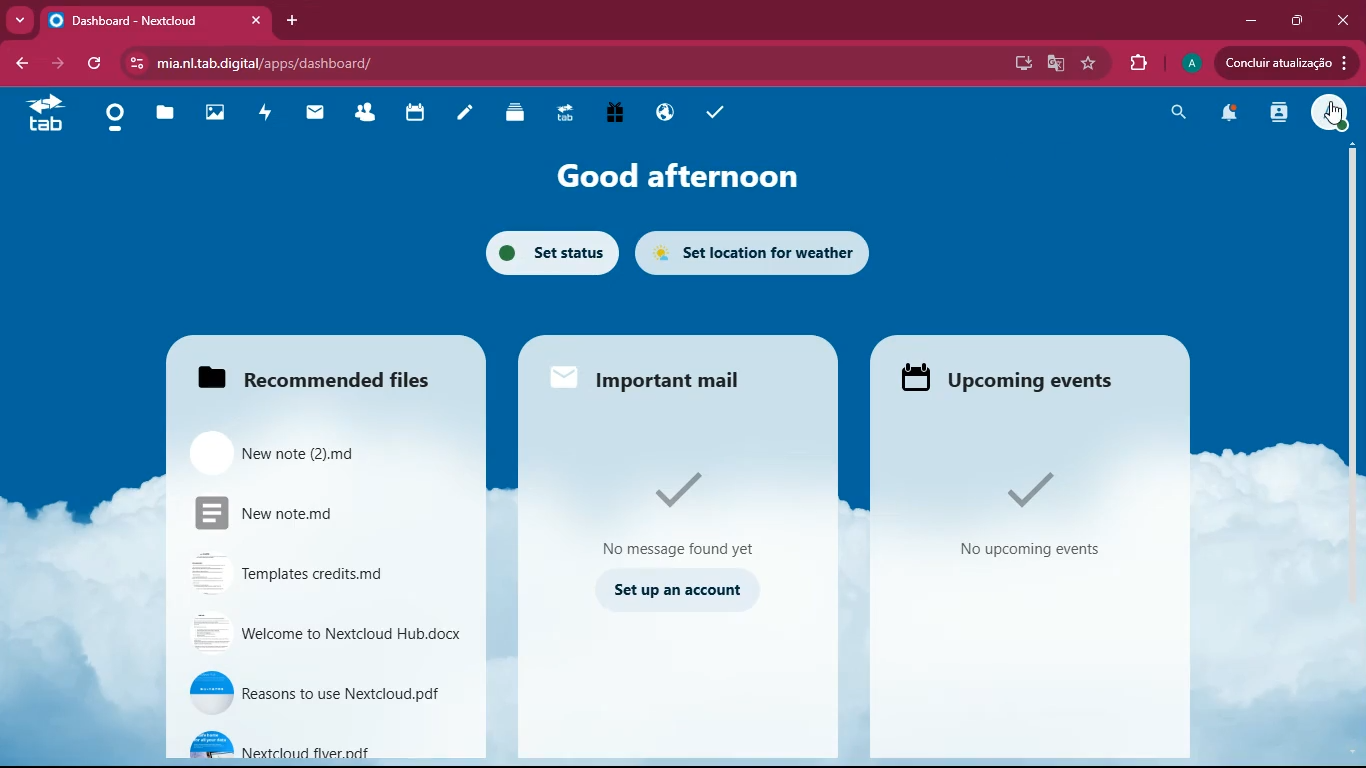 This screenshot has width=1366, height=768. Describe the element at coordinates (1188, 63) in the screenshot. I see `profile` at that location.